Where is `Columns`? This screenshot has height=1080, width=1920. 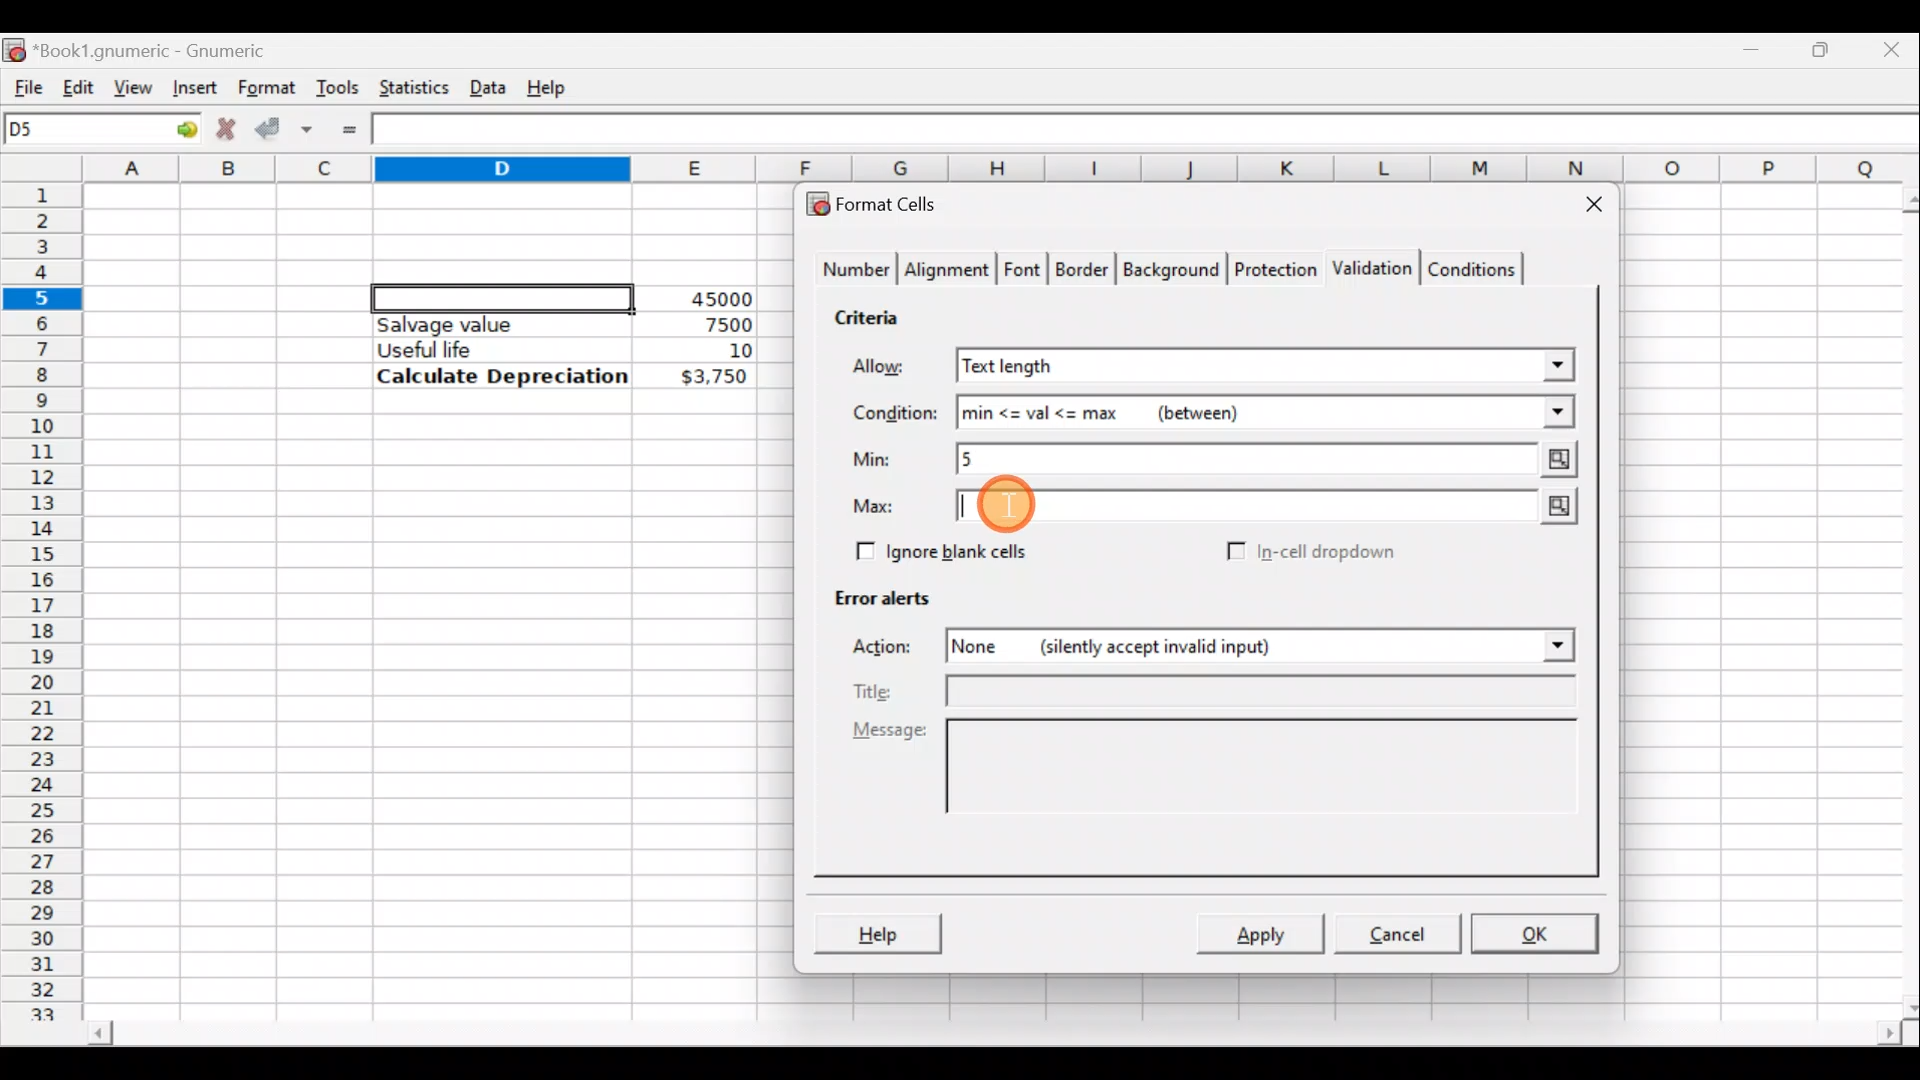 Columns is located at coordinates (1004, 169).